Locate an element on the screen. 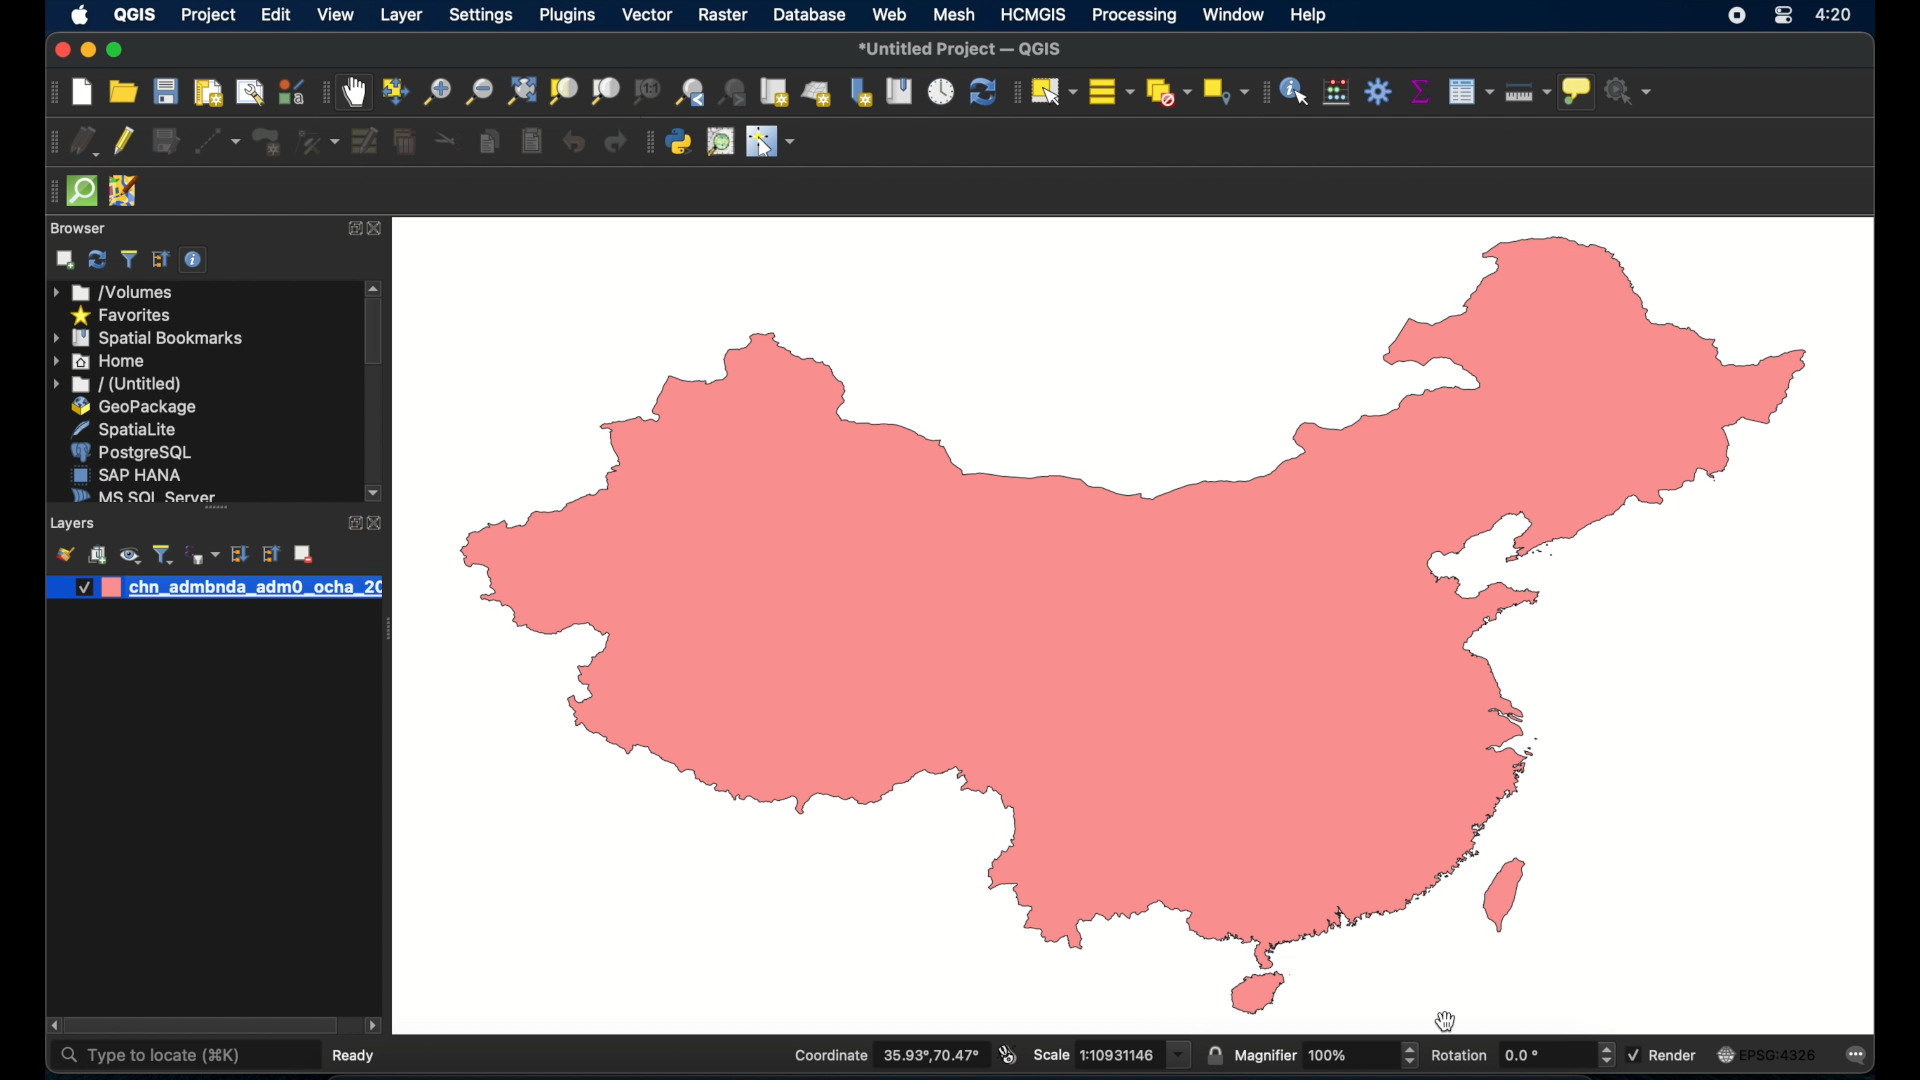 Image resolution: width=1920 pixels, height=1080 pixels. HCMGIS is located at coordinates (1033, 14).